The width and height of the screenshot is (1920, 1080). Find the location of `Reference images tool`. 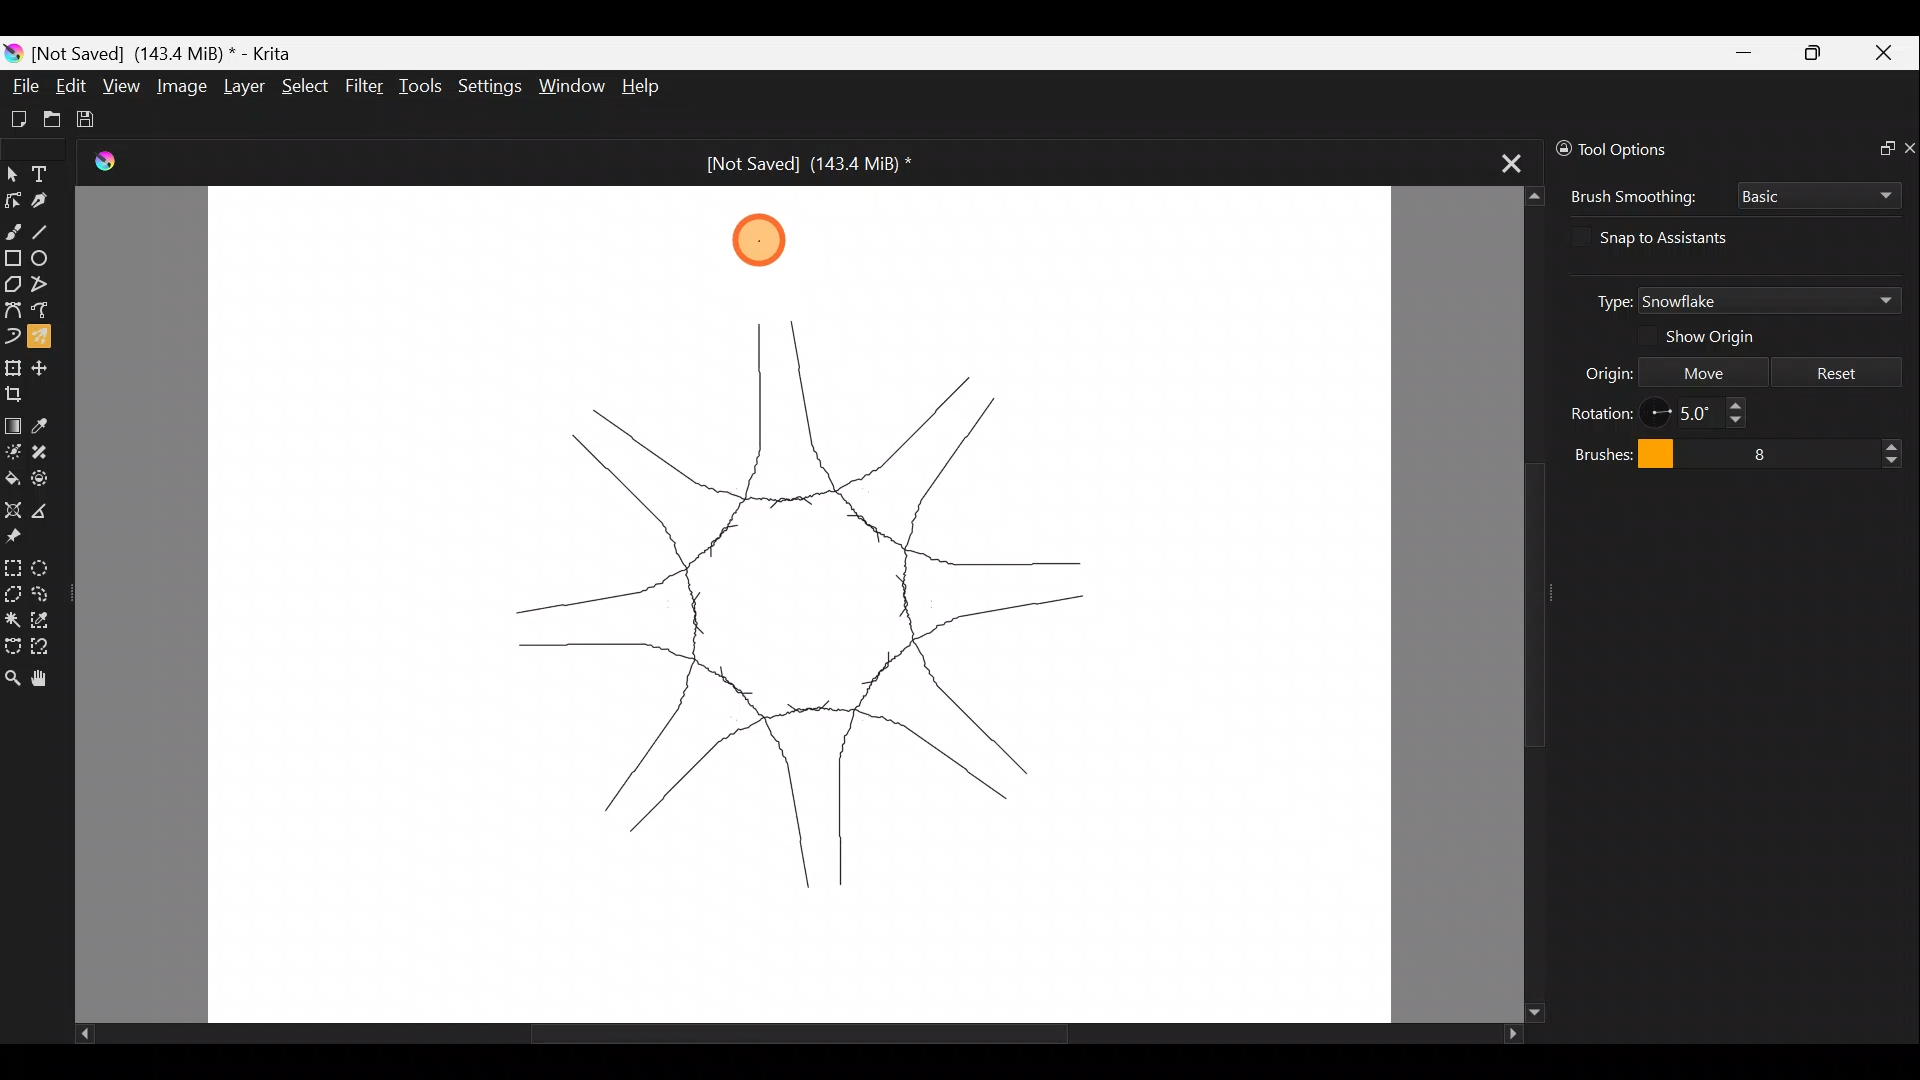

Reference images tool is located at coordinates (28, 535).